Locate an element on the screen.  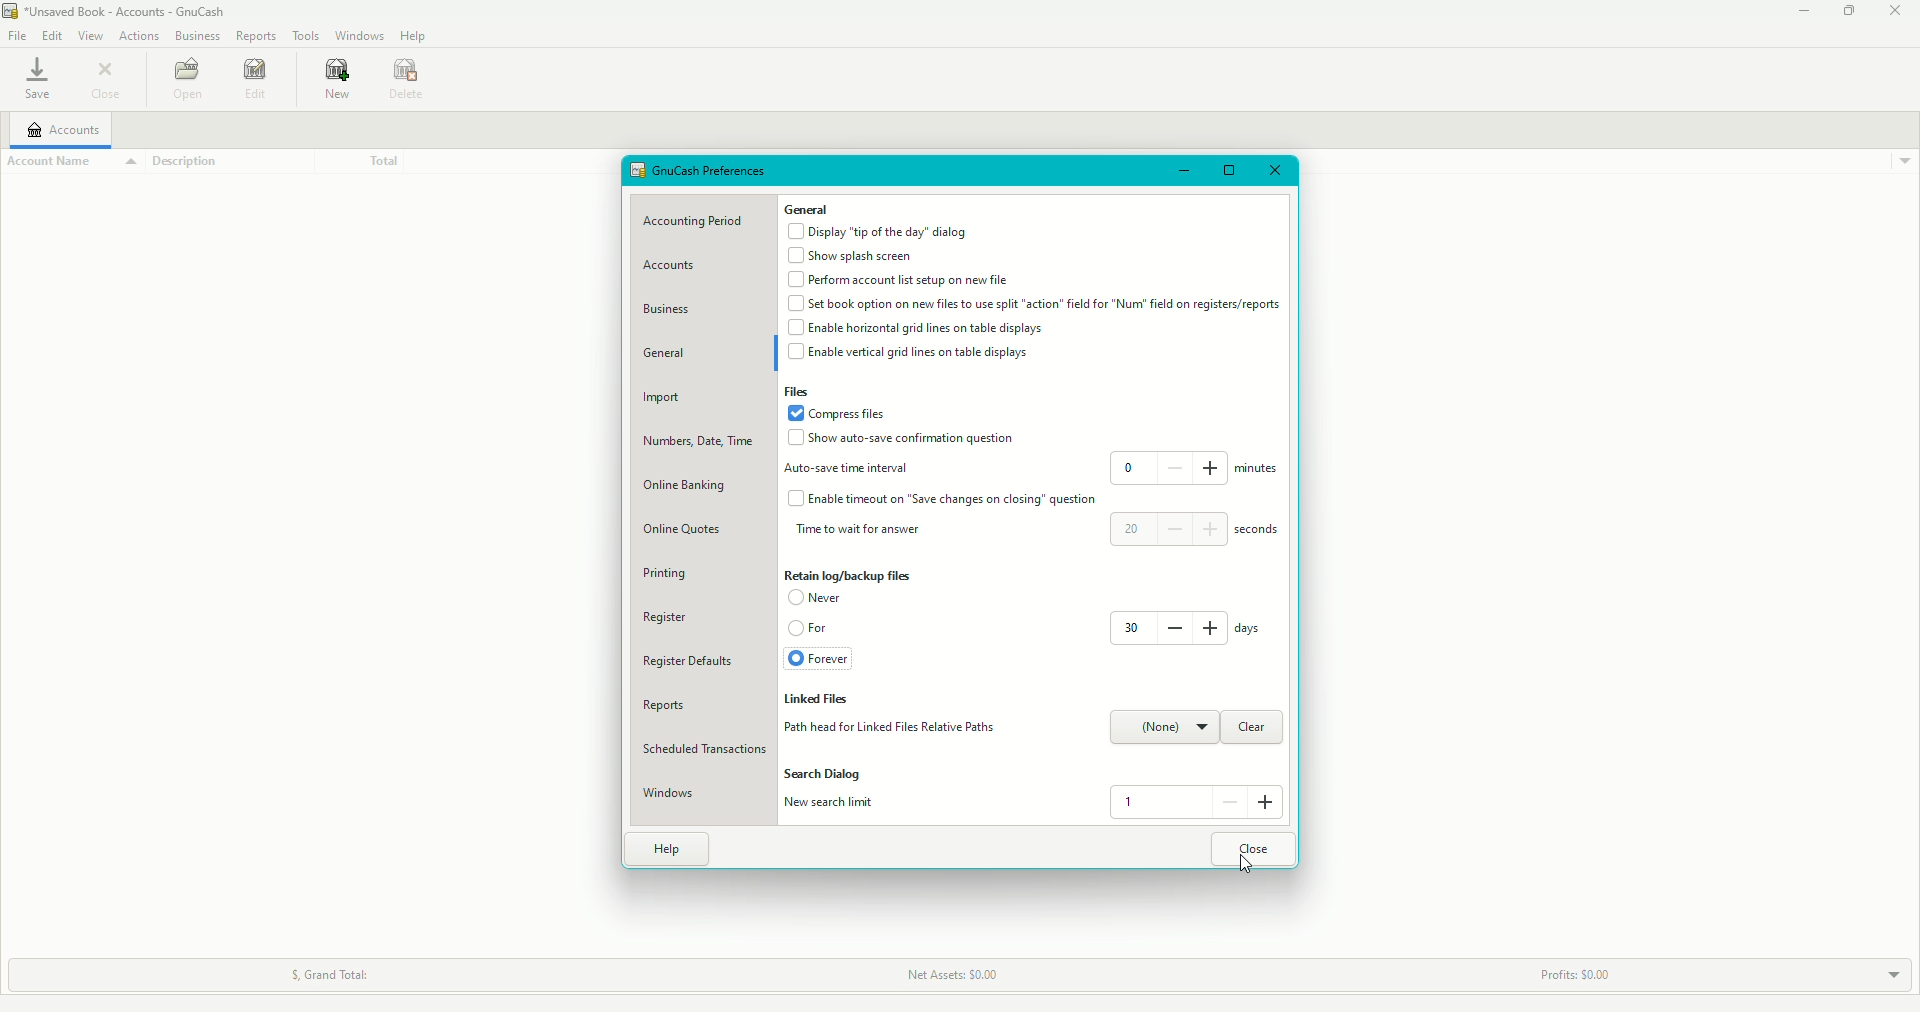
Help is located at coordinates (668, 849).